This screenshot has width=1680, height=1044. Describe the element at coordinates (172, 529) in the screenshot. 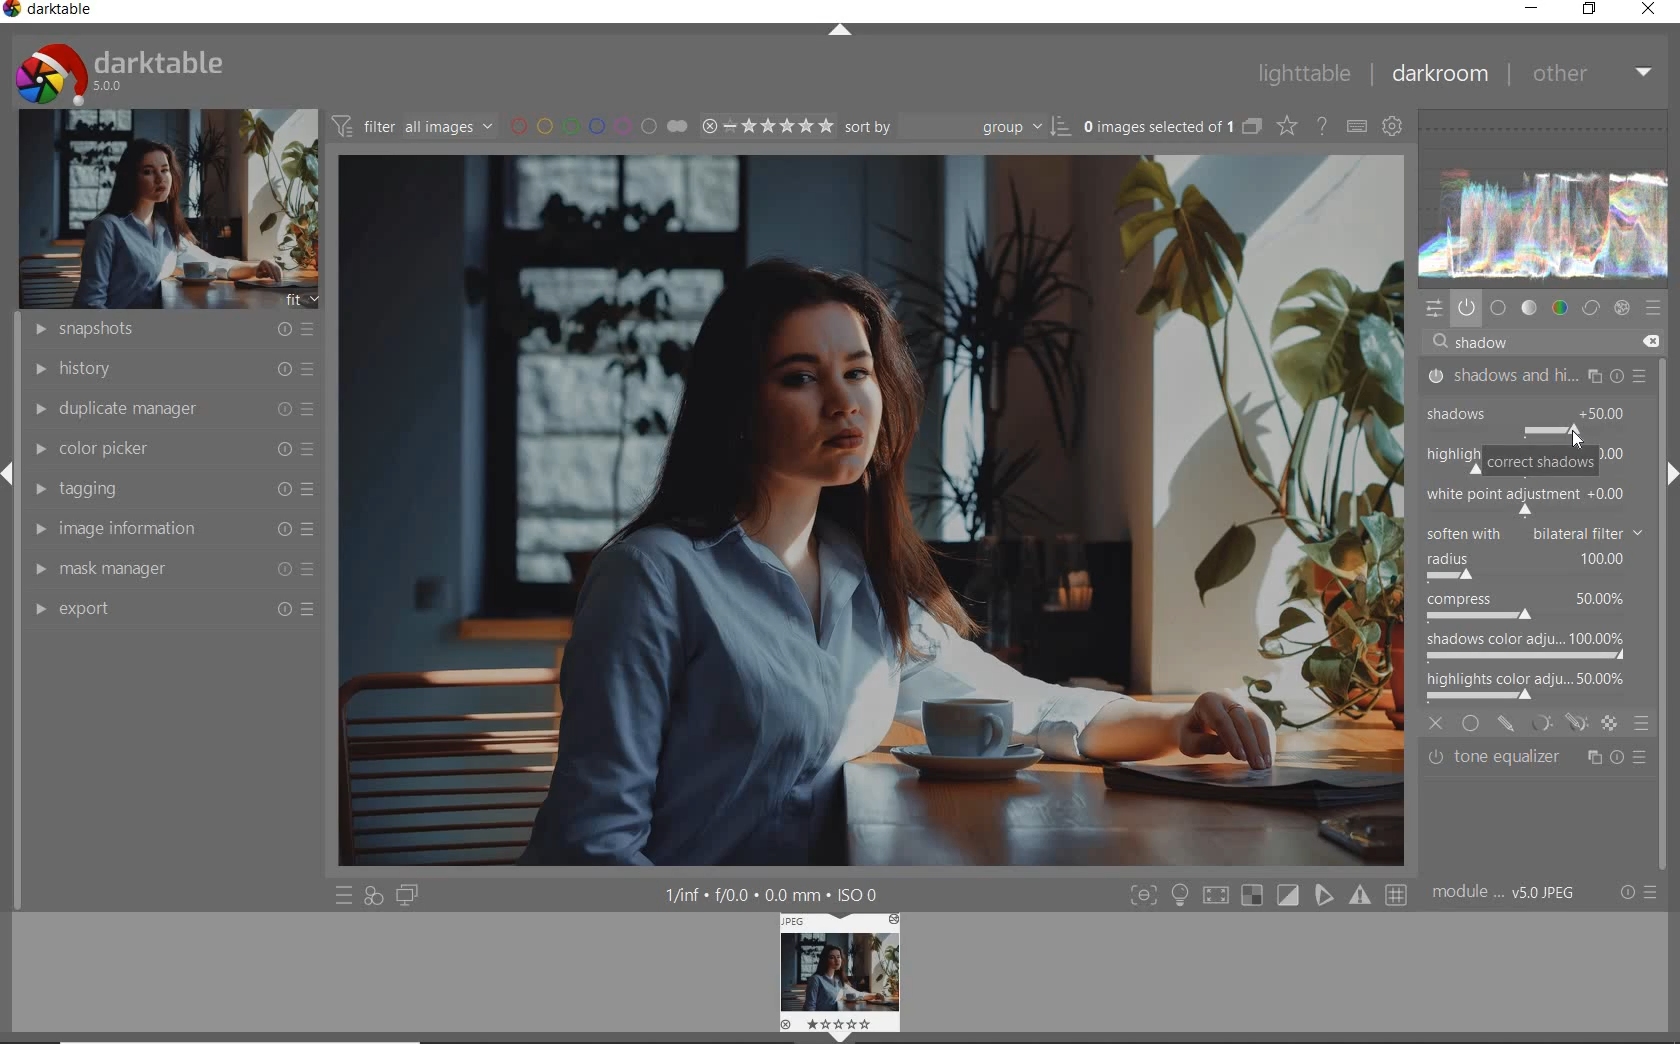

I see `image information` at that location.